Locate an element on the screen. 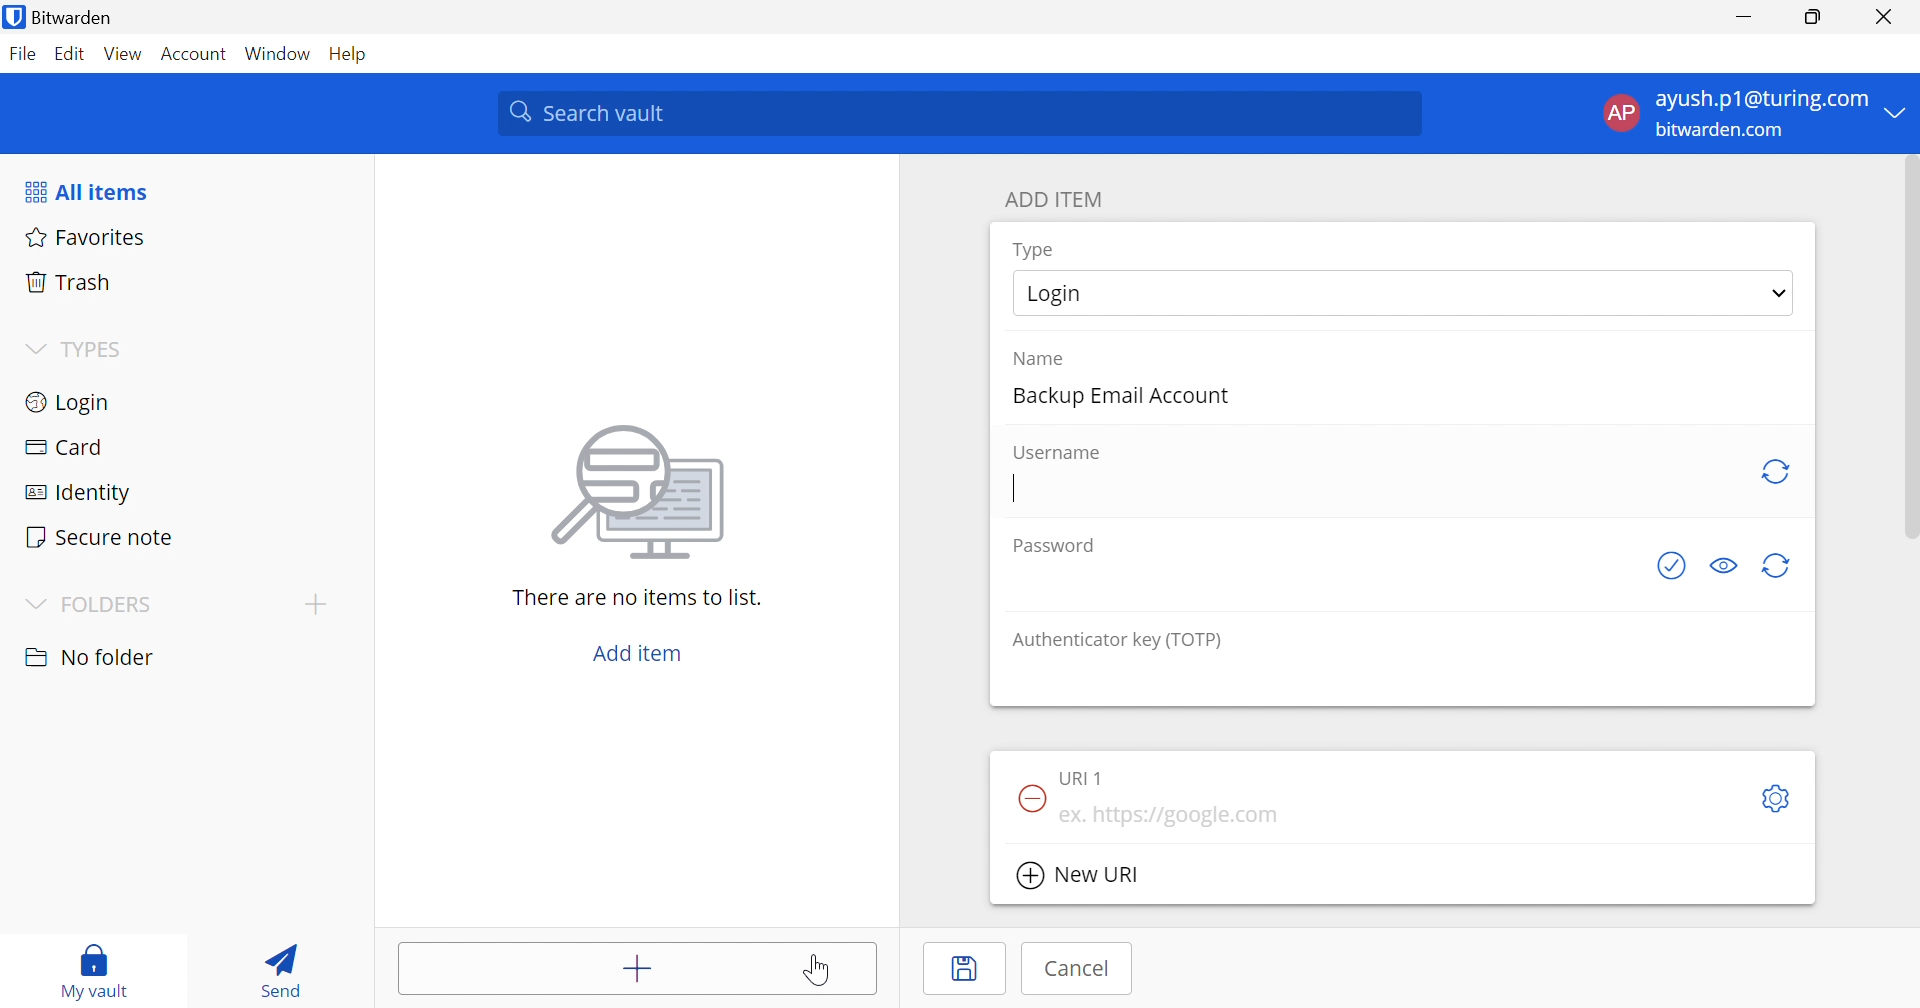 This screenshot has height=1008, width=1920. Drop down is located at coordinates (1779, 293).